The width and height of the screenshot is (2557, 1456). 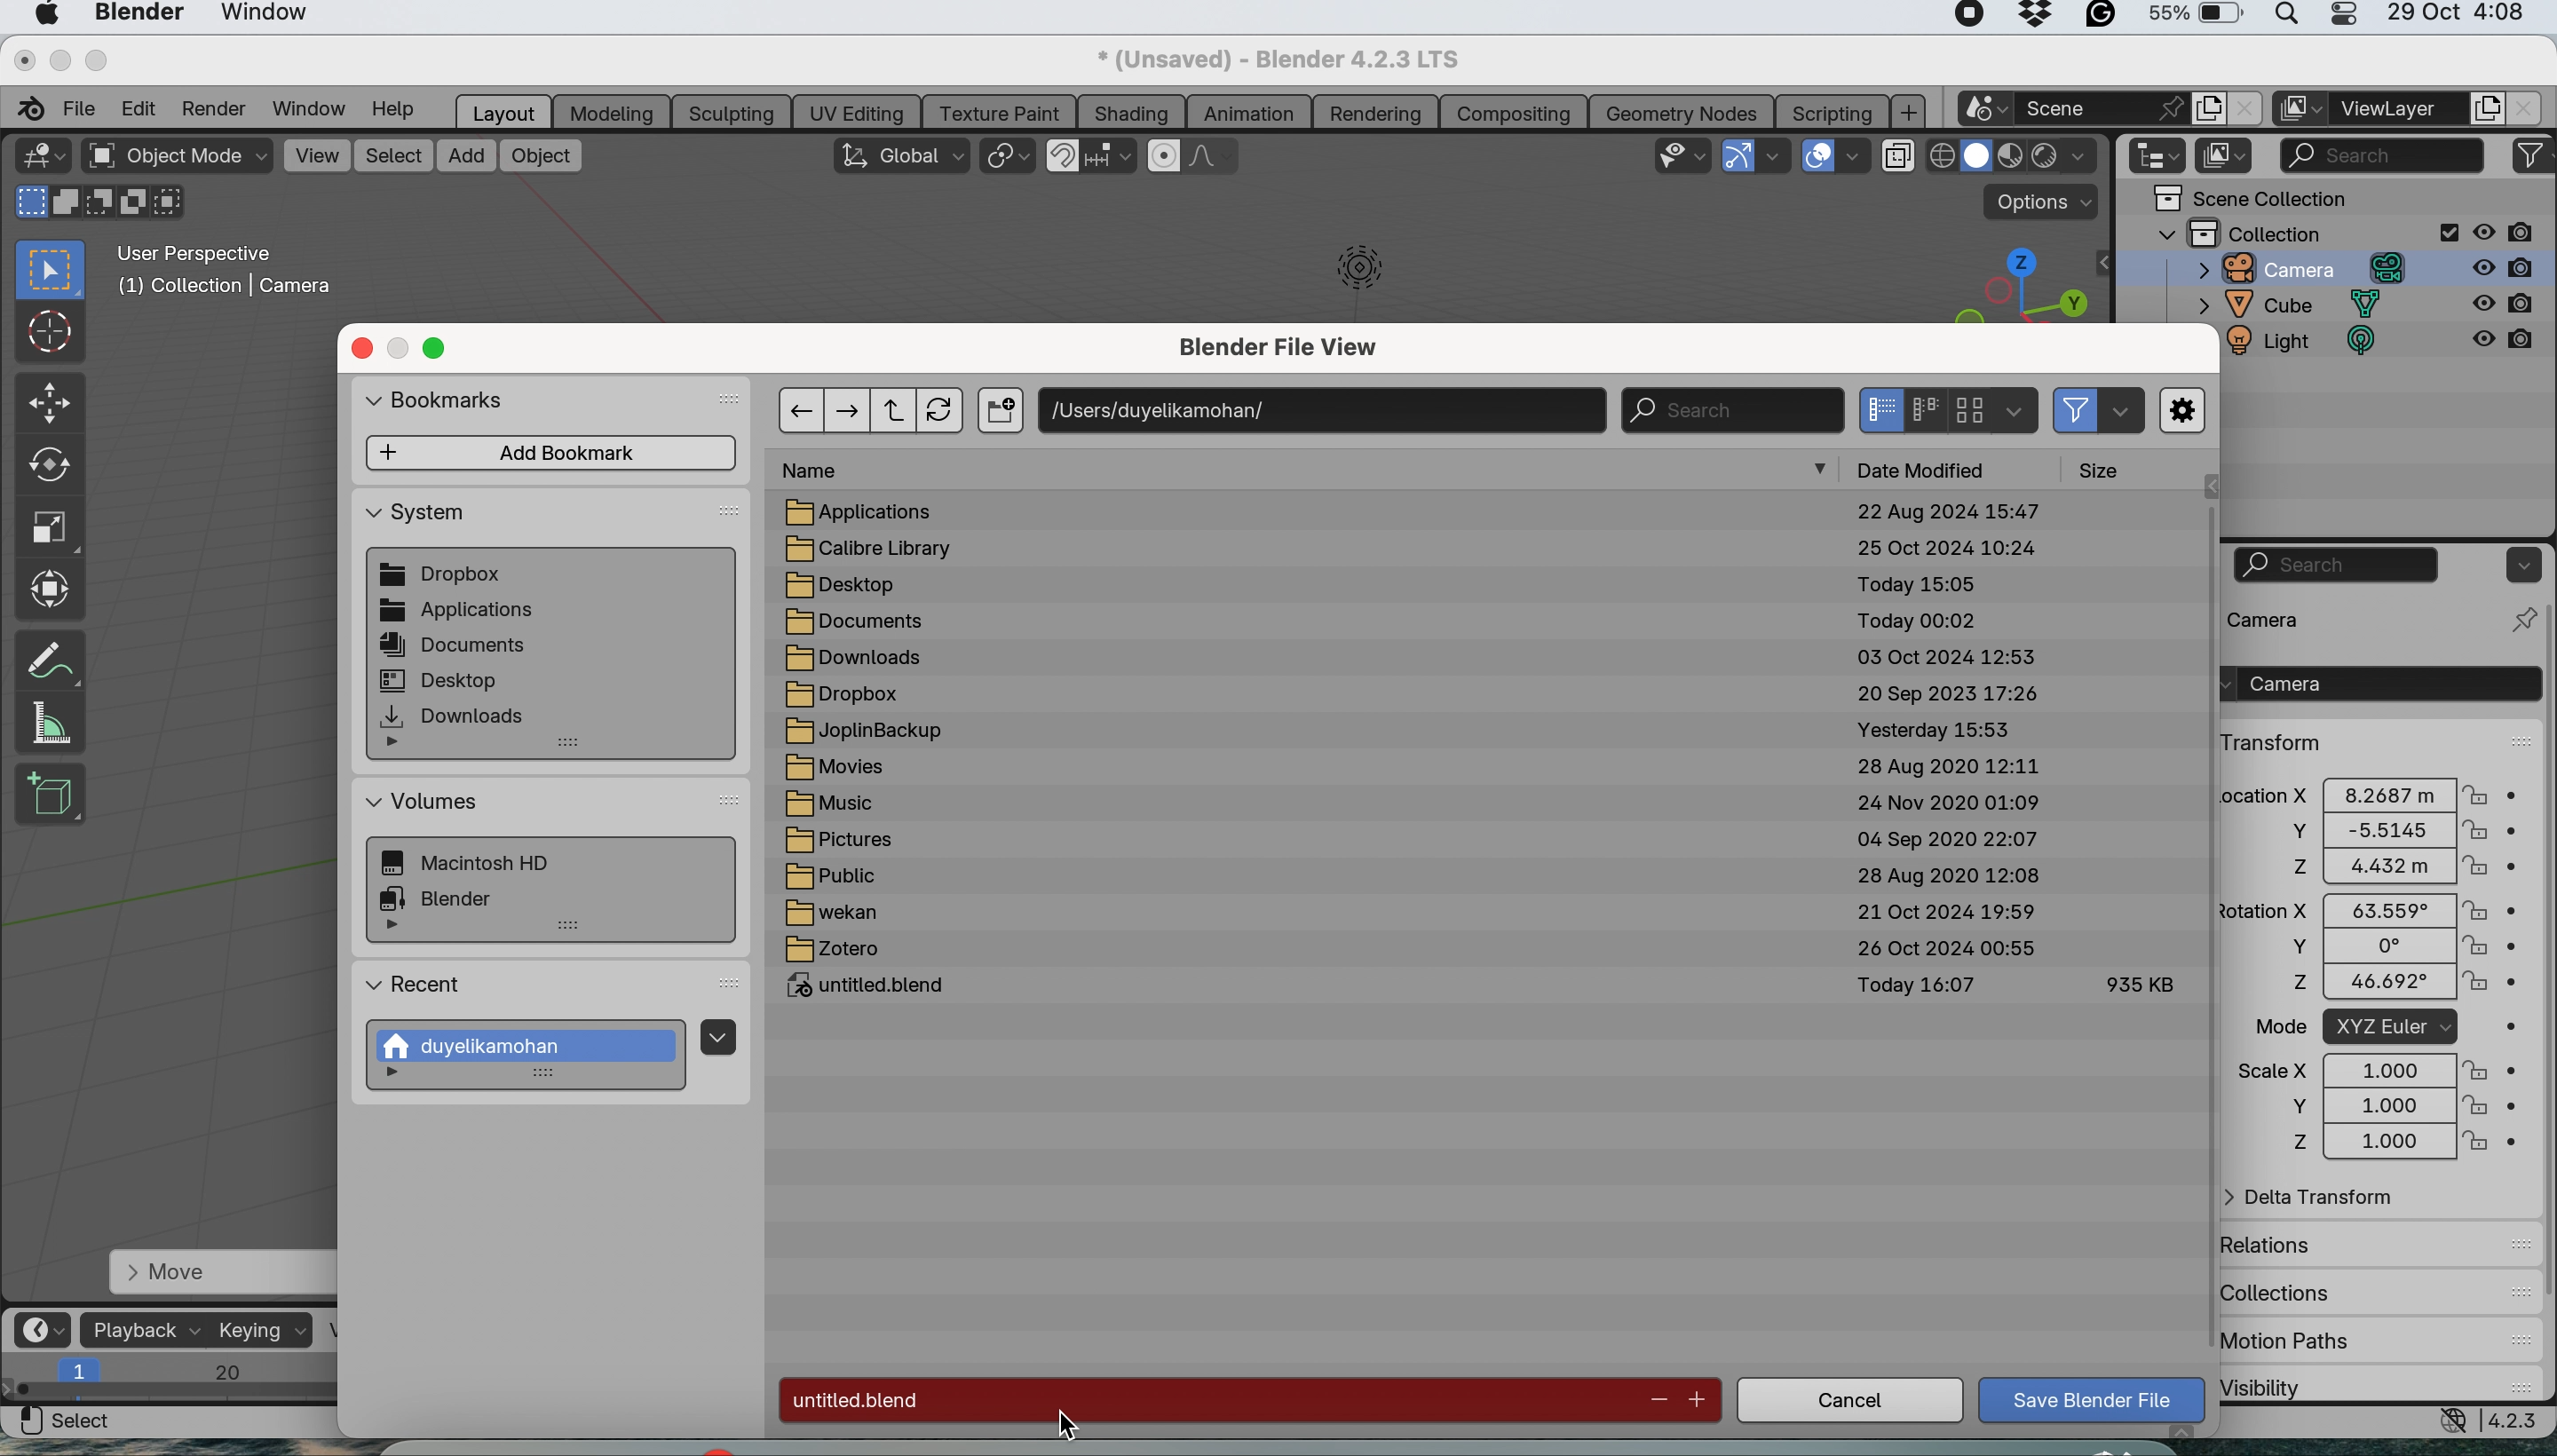 What do you see at coordinates (1216, 159) in the screenshot?
I see `proportional editing falloff` at bounding box center [1216, 159].